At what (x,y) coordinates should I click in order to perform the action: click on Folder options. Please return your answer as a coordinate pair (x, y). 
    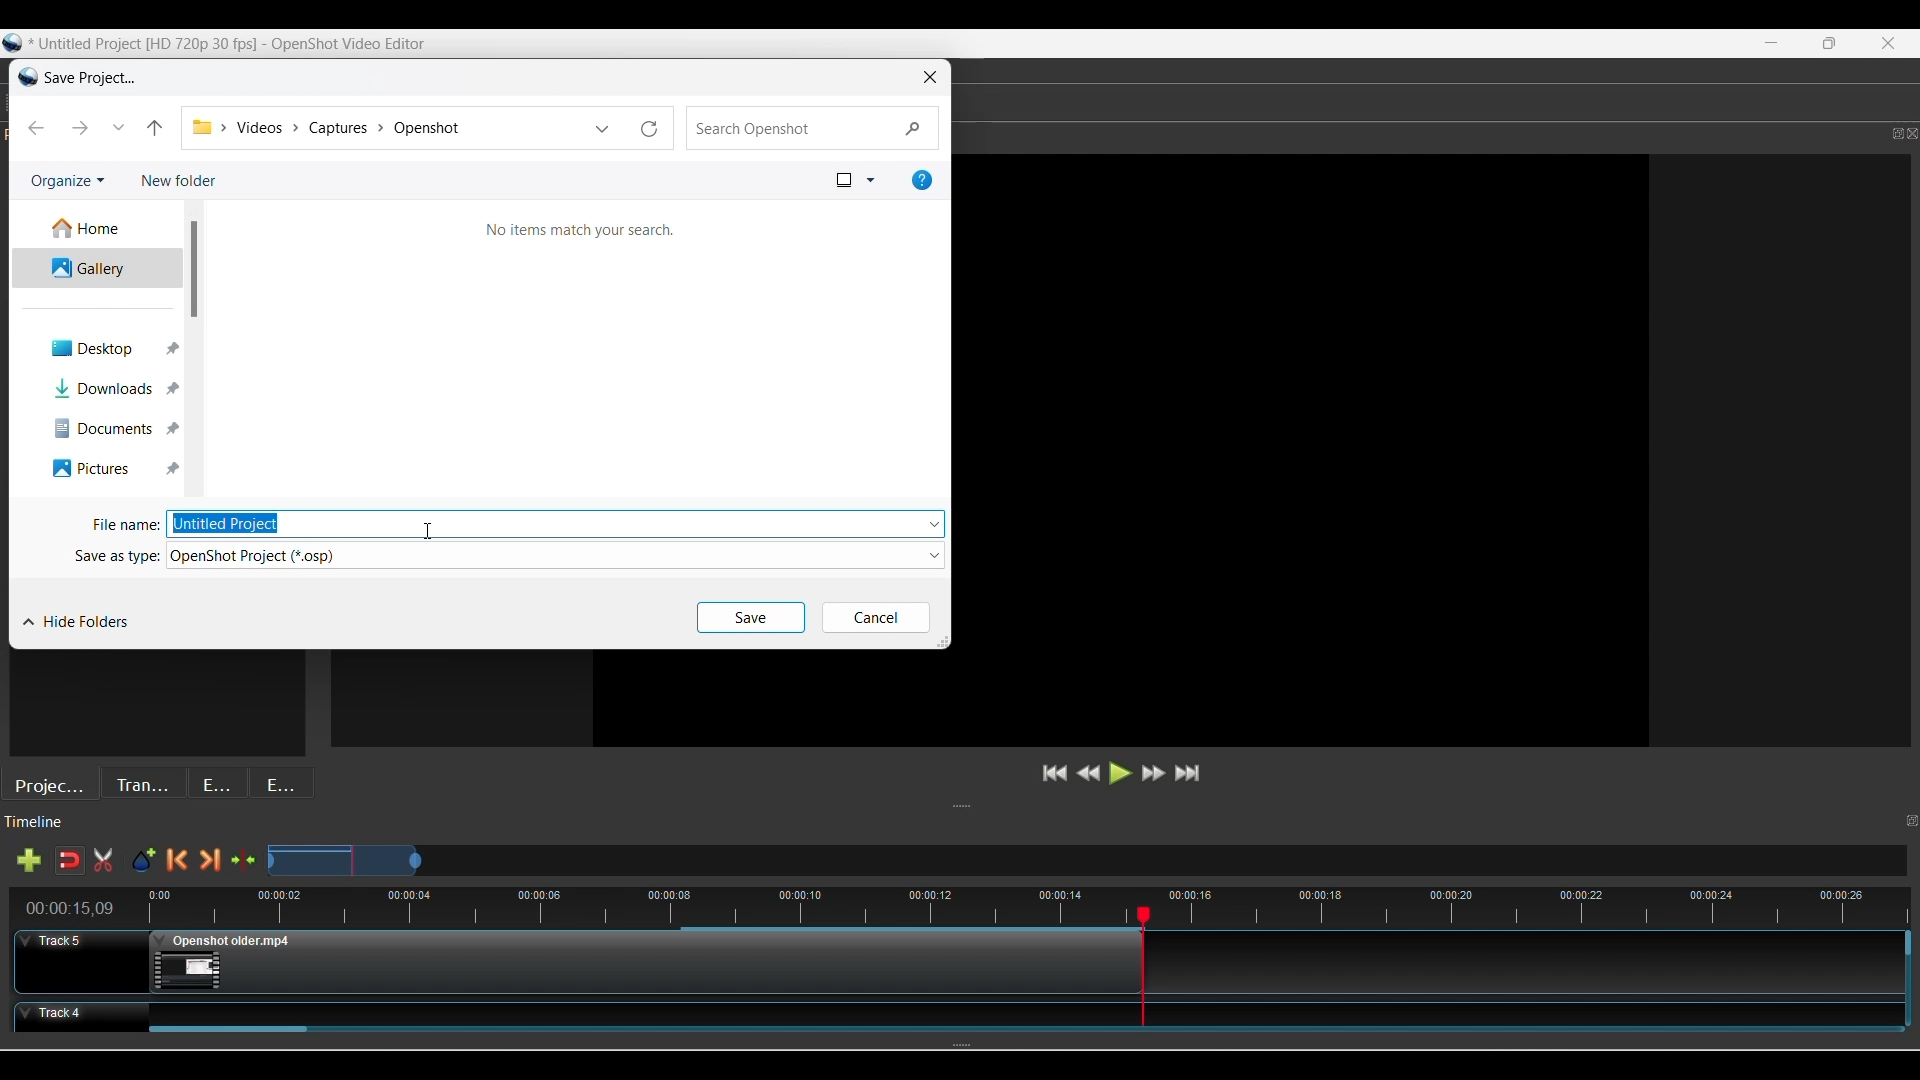
    Looking at the image, I should click on (935, 556).